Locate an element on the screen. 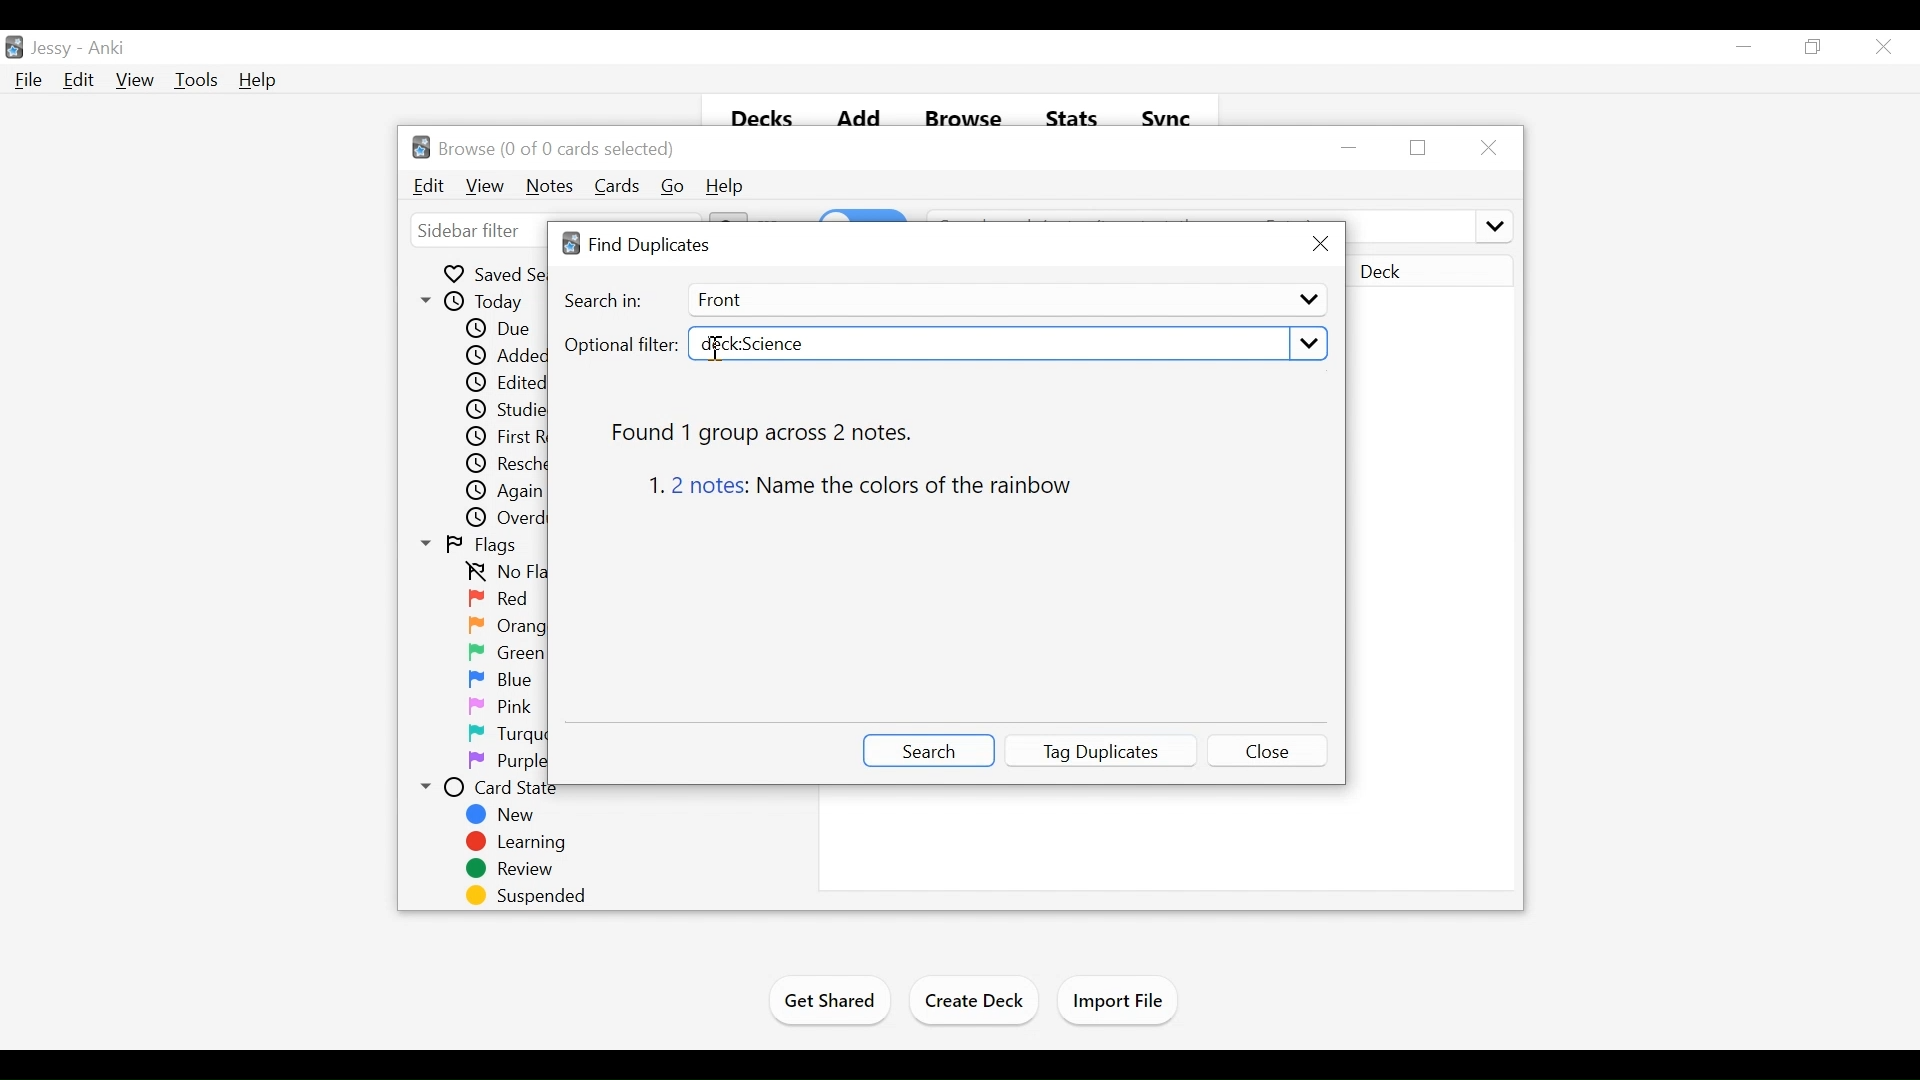 The width and height of the screenshot is (1920, 1080). sidebar filter is located at coordinates (471, 232).